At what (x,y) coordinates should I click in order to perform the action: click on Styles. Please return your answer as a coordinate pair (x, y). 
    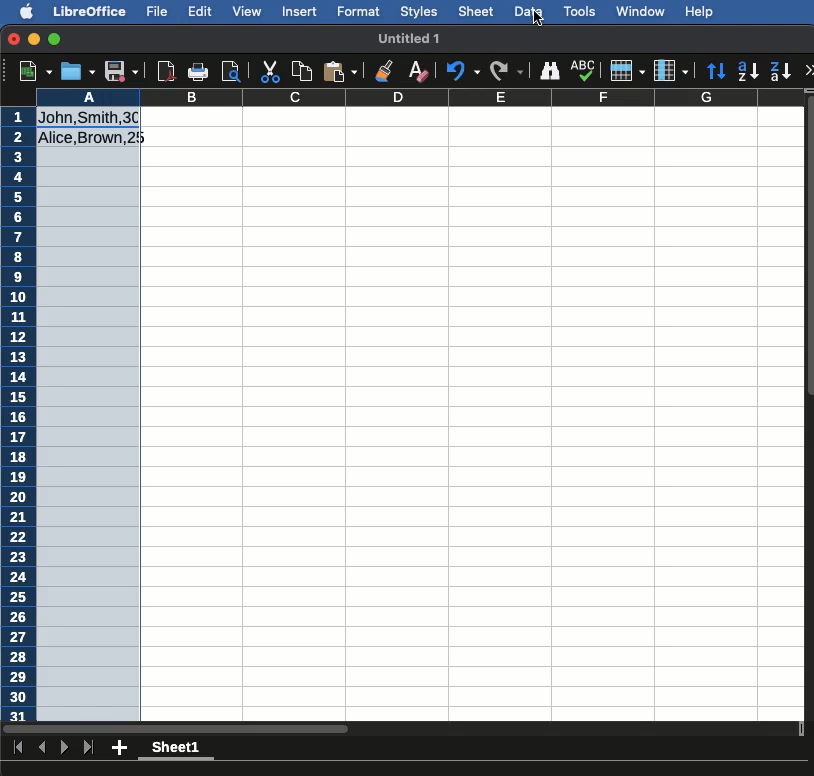
    Looking at the image, I should click on (420, 13).